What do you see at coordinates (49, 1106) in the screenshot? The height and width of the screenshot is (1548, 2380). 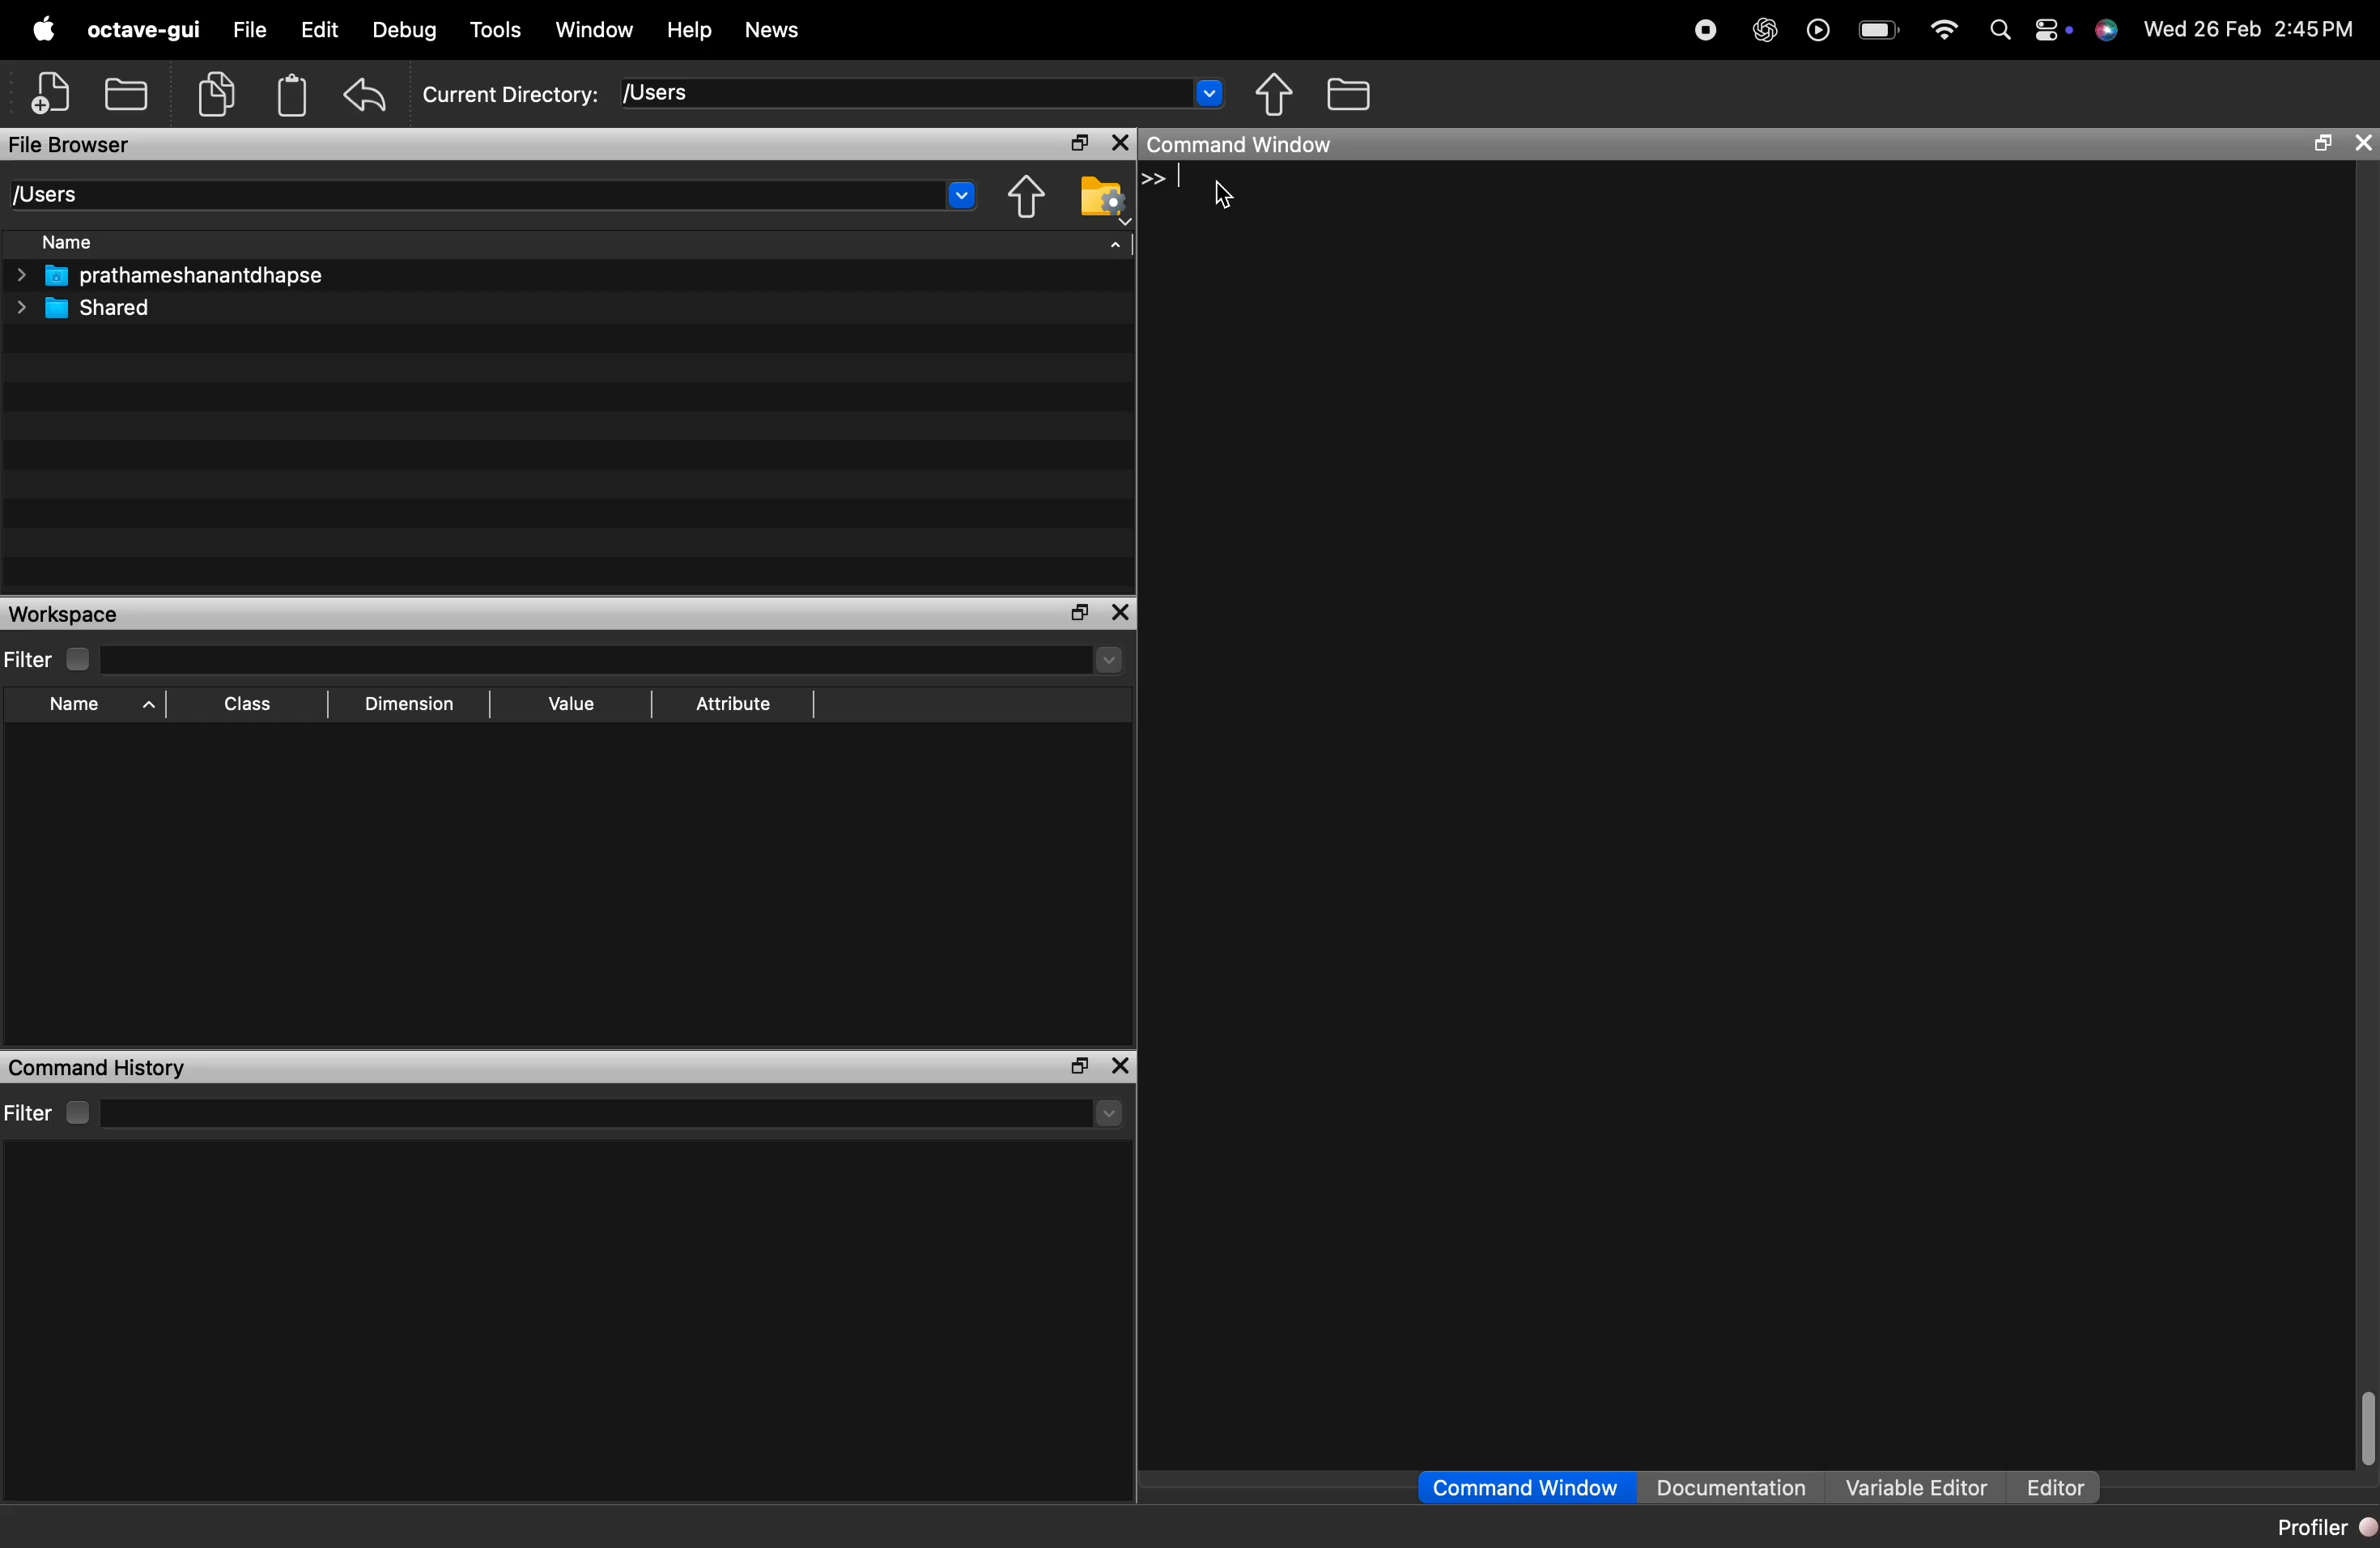 I see `Filter` at bounding box center [49, 1106].